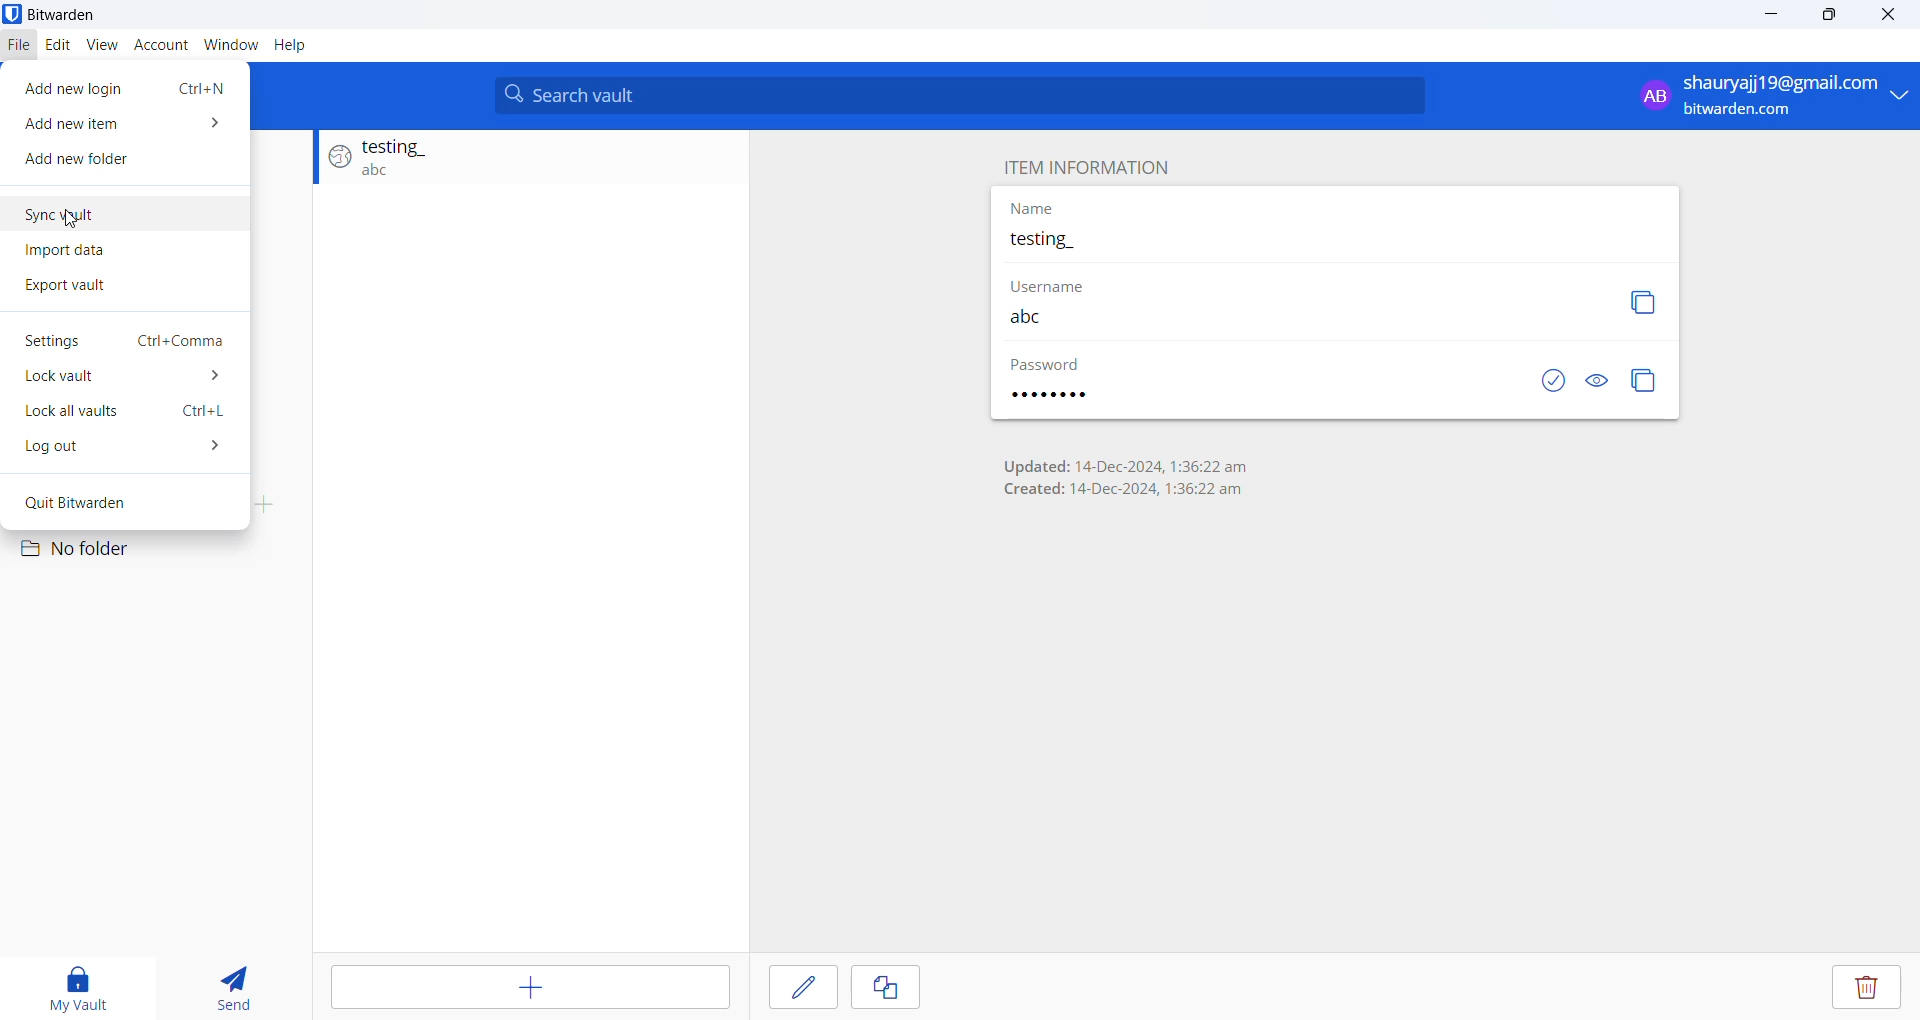  I want to click on Username, so click(1289, 317).